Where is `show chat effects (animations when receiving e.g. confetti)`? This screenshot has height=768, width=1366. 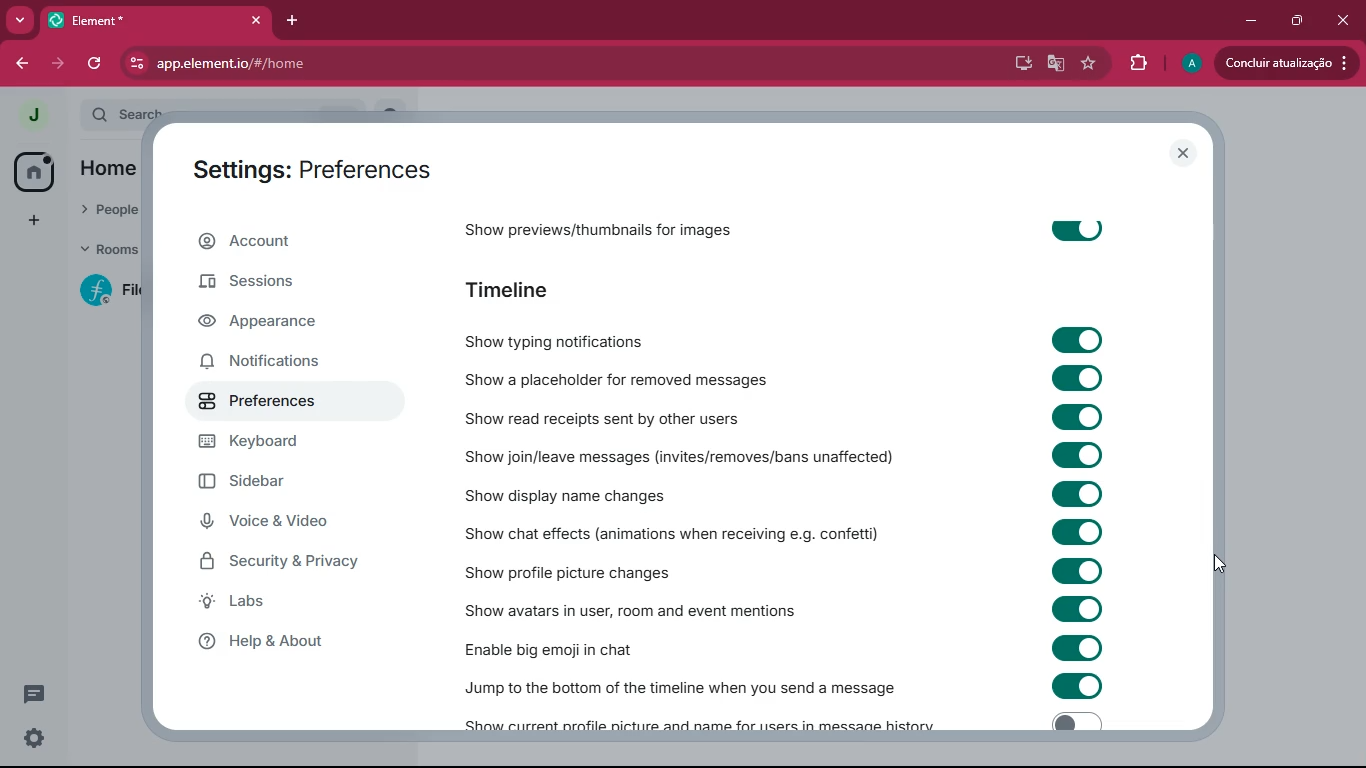
show chat effects (animations when receiving e.g. confetti) is located at coordinates (668, 533).